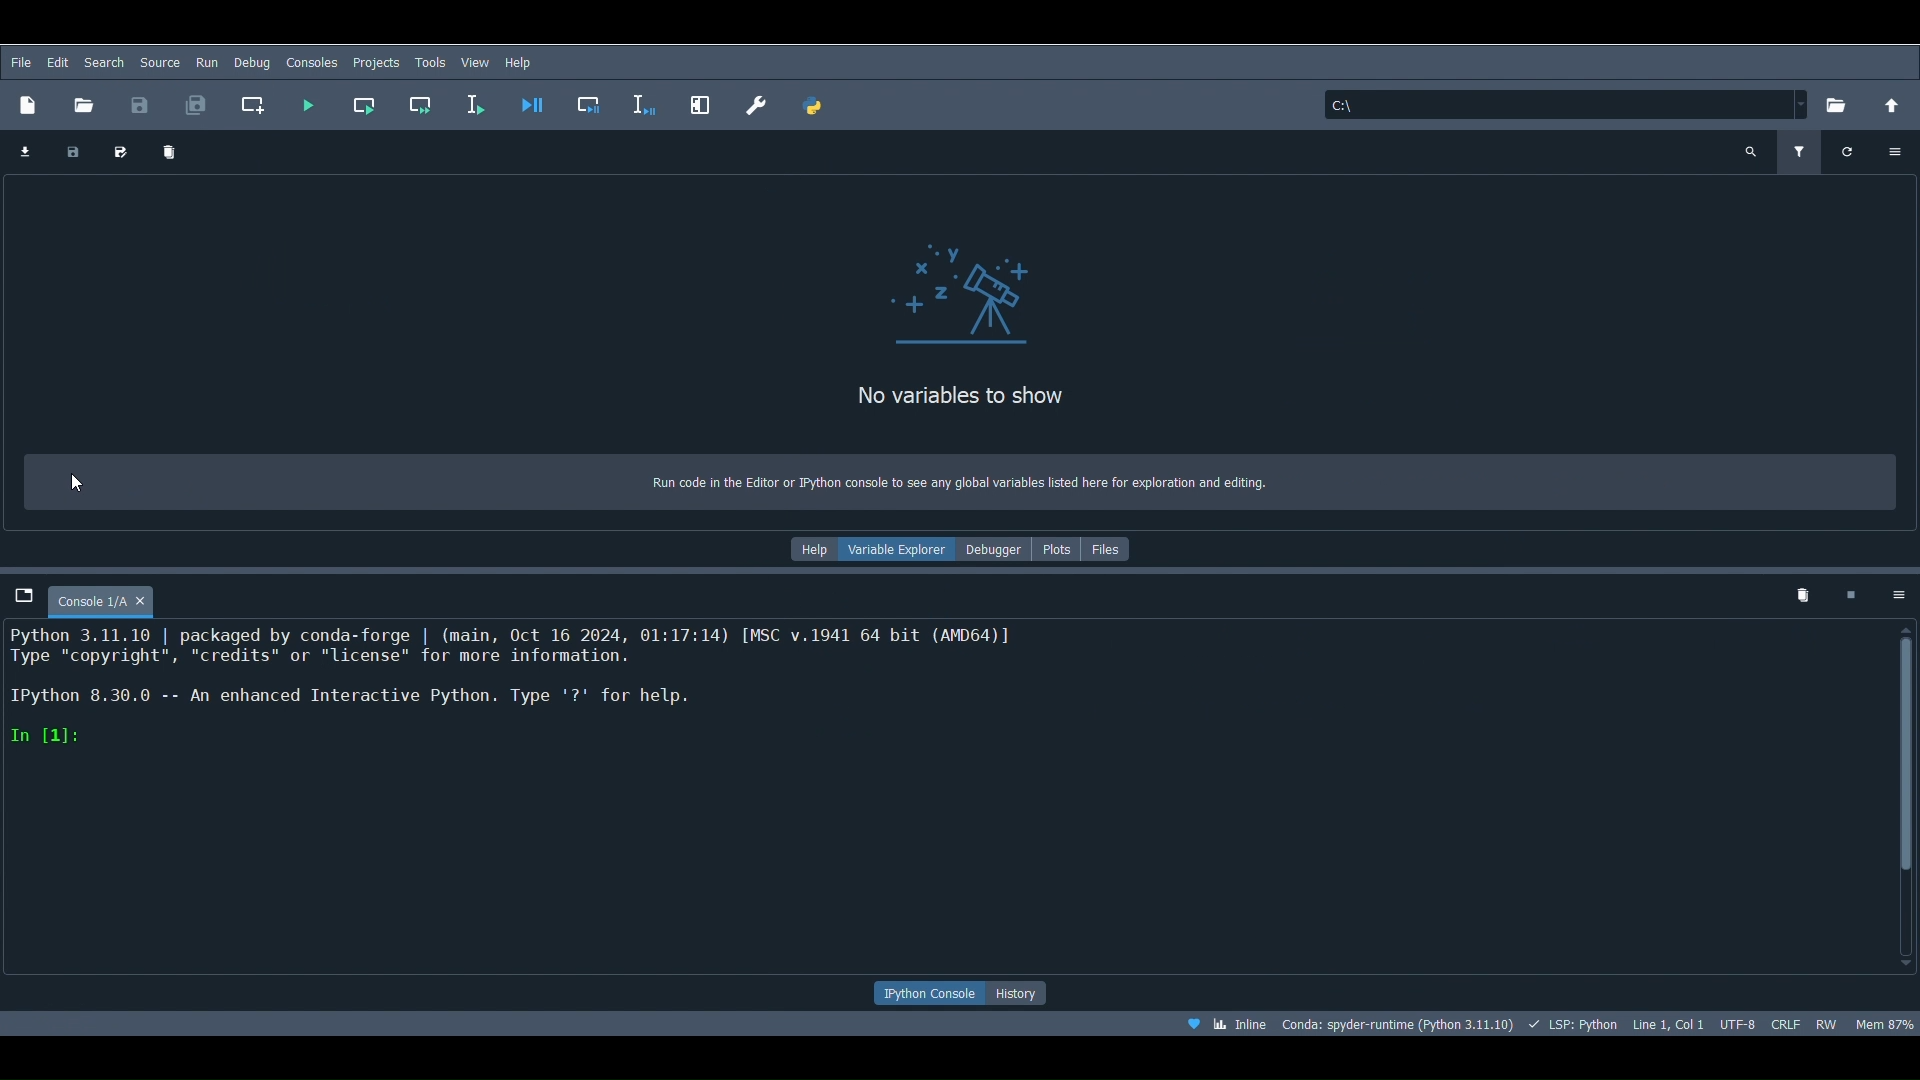 The height and width of the screenshot is (1080, 1920). Describe the element at coordinates (815, 104) in the screenshot. I see `PYTHONPATH manager` at that location.